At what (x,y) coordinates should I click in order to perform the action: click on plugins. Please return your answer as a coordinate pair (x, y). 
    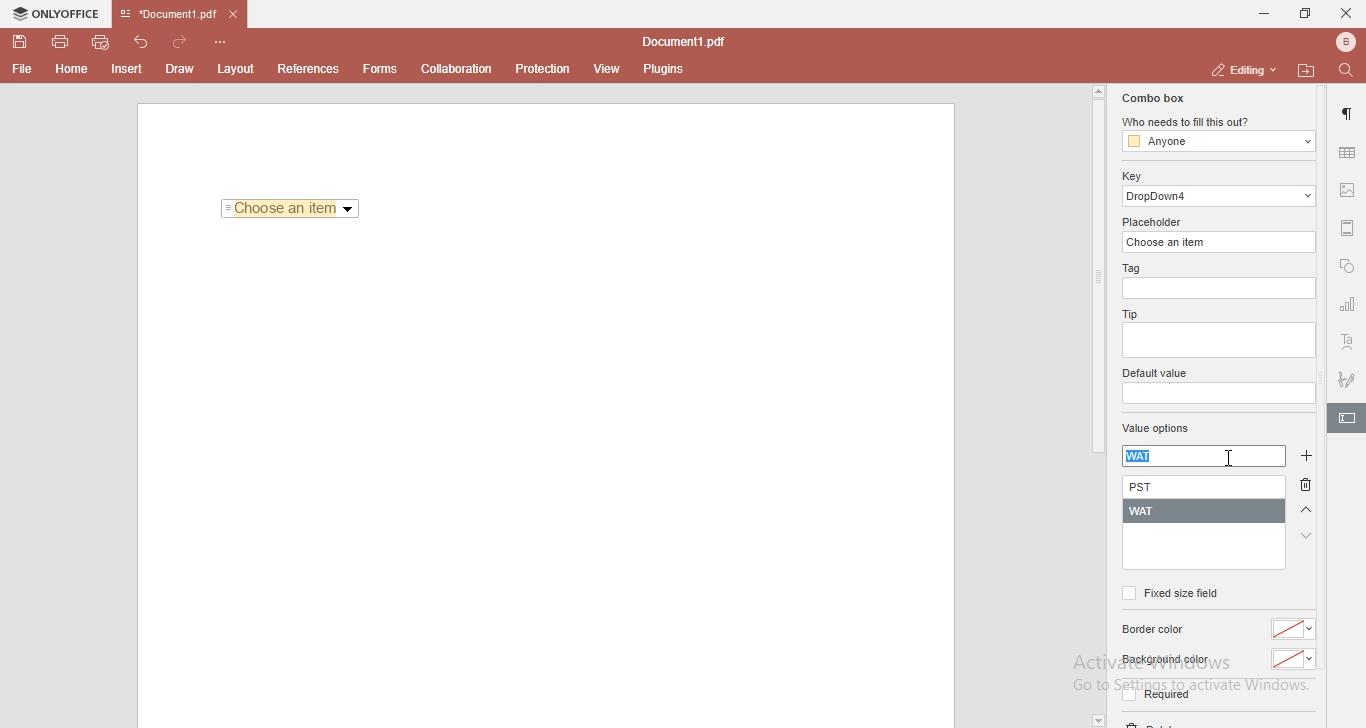
    Looking at the image, I should click on (664, 70).